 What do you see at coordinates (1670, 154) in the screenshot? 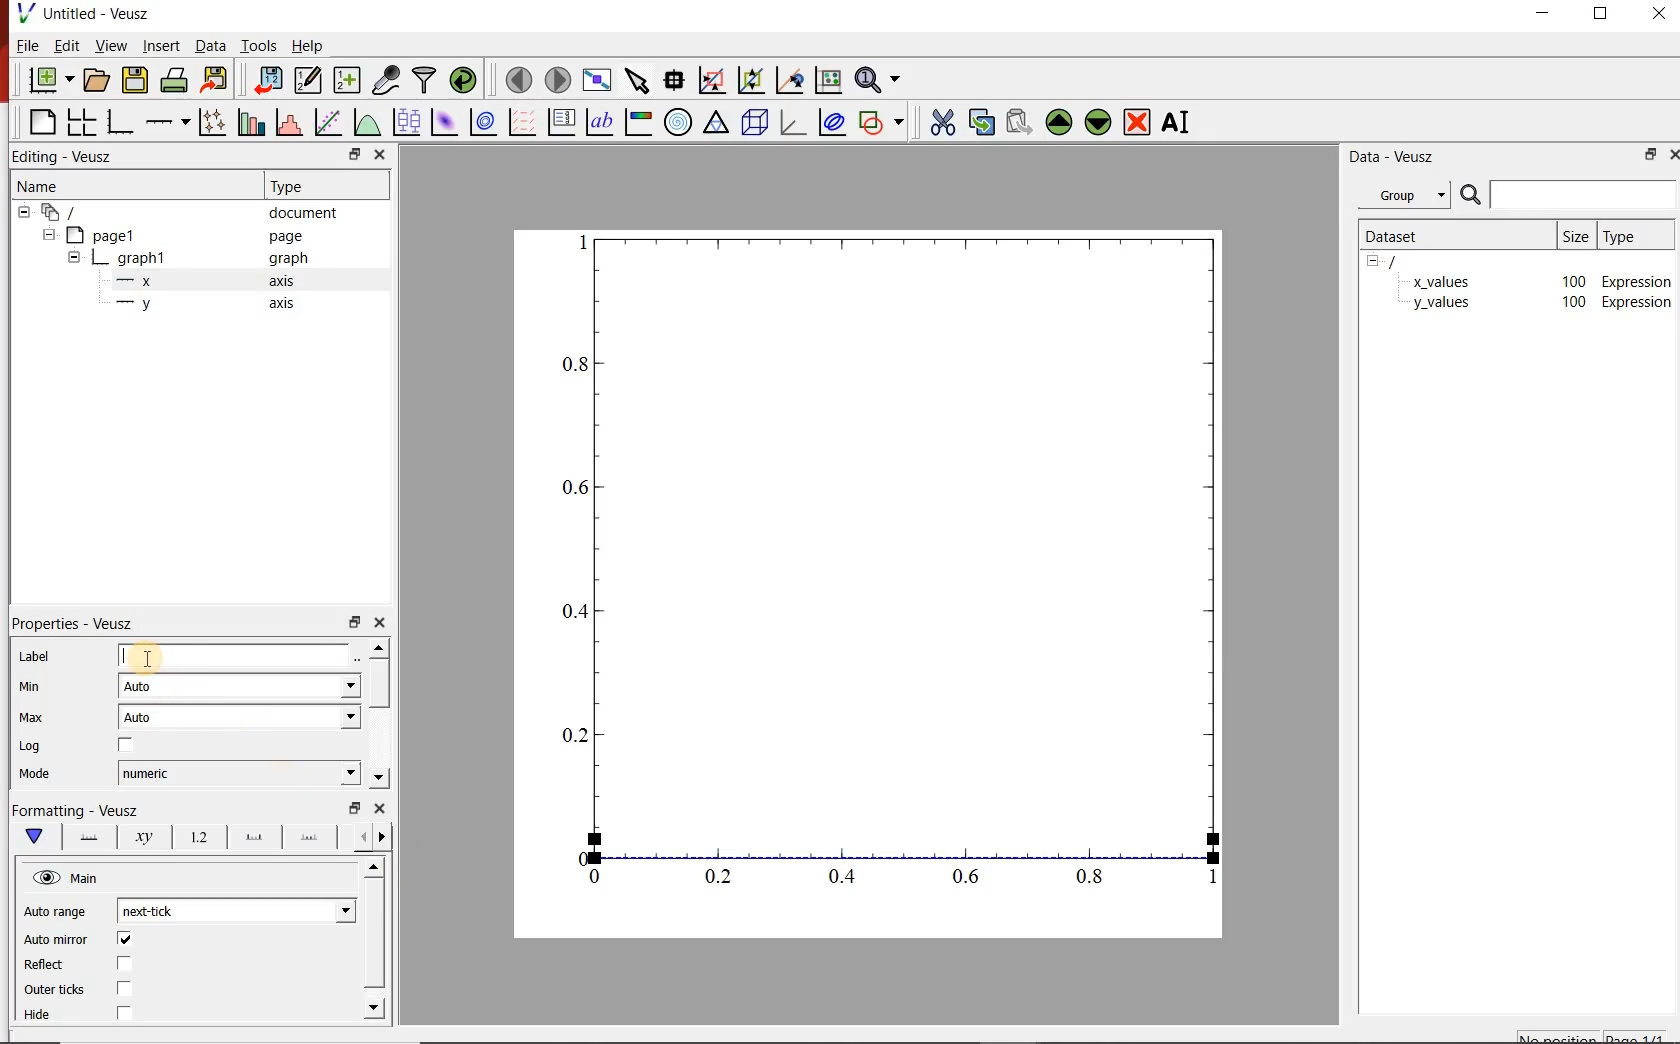
I see `close` at bounding box center [1670, 154].